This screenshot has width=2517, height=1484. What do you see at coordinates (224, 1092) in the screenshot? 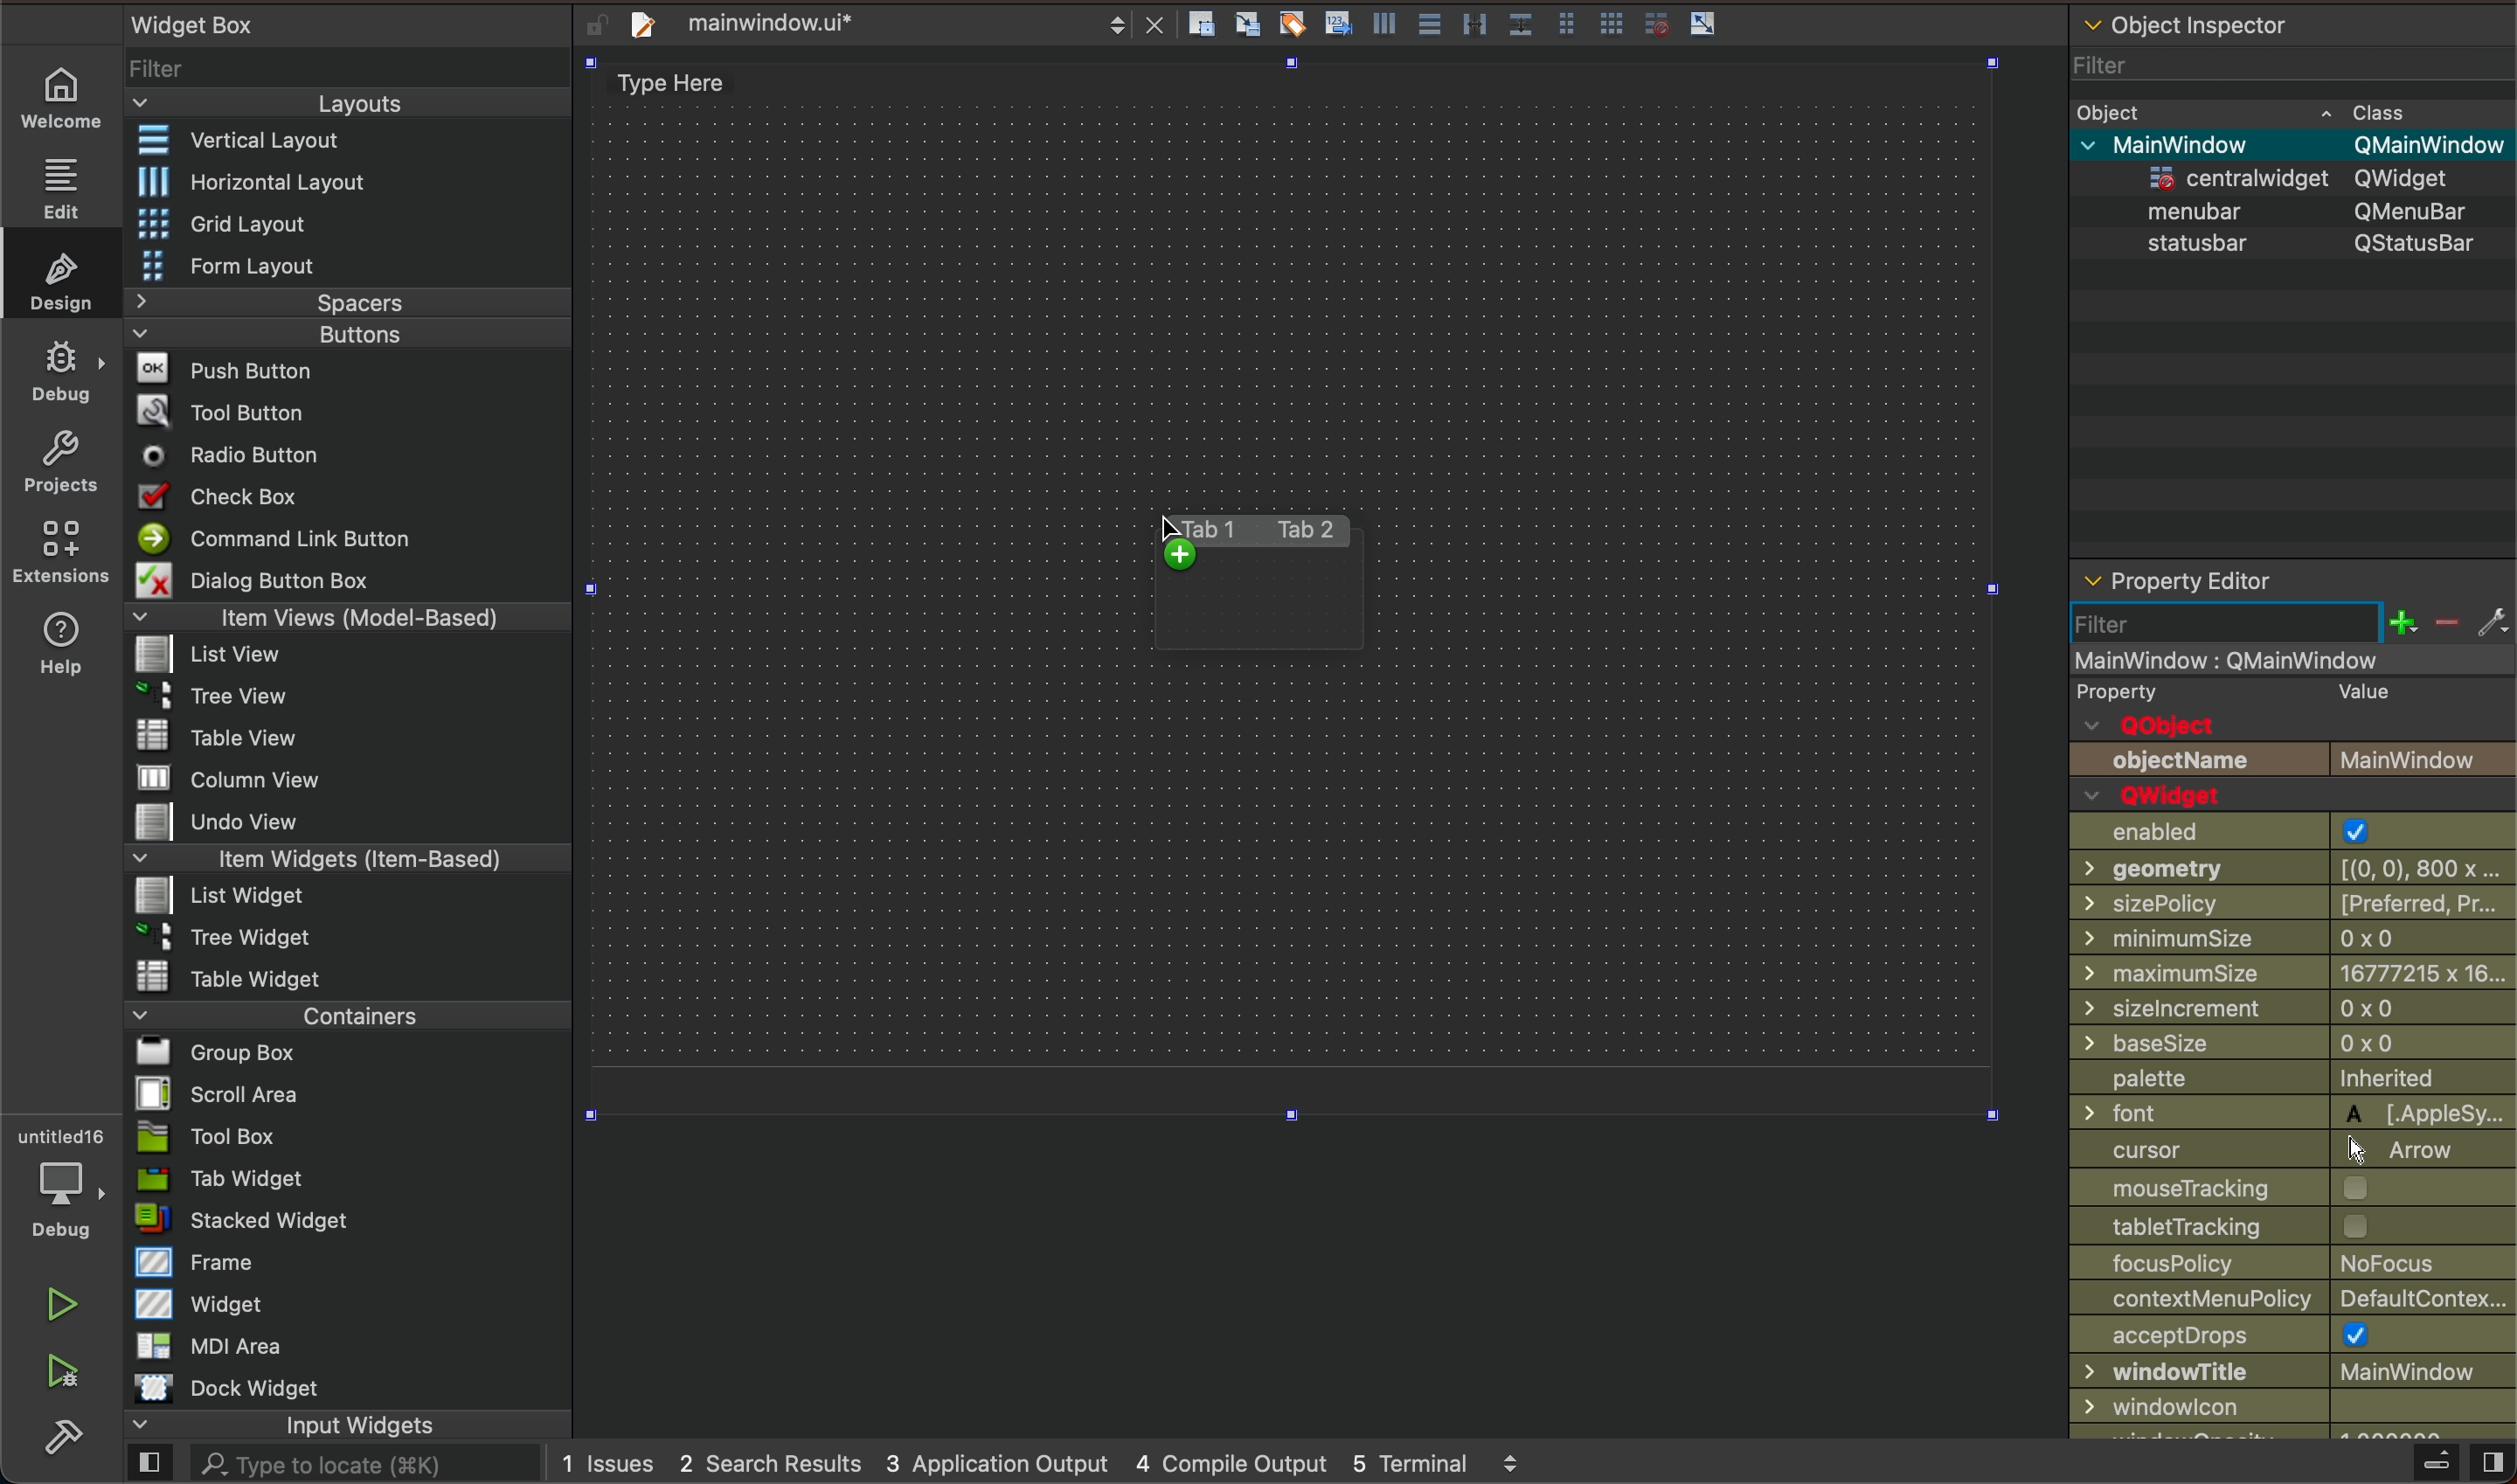
I see `Scroll Area` at bounding box center [224, 1092].